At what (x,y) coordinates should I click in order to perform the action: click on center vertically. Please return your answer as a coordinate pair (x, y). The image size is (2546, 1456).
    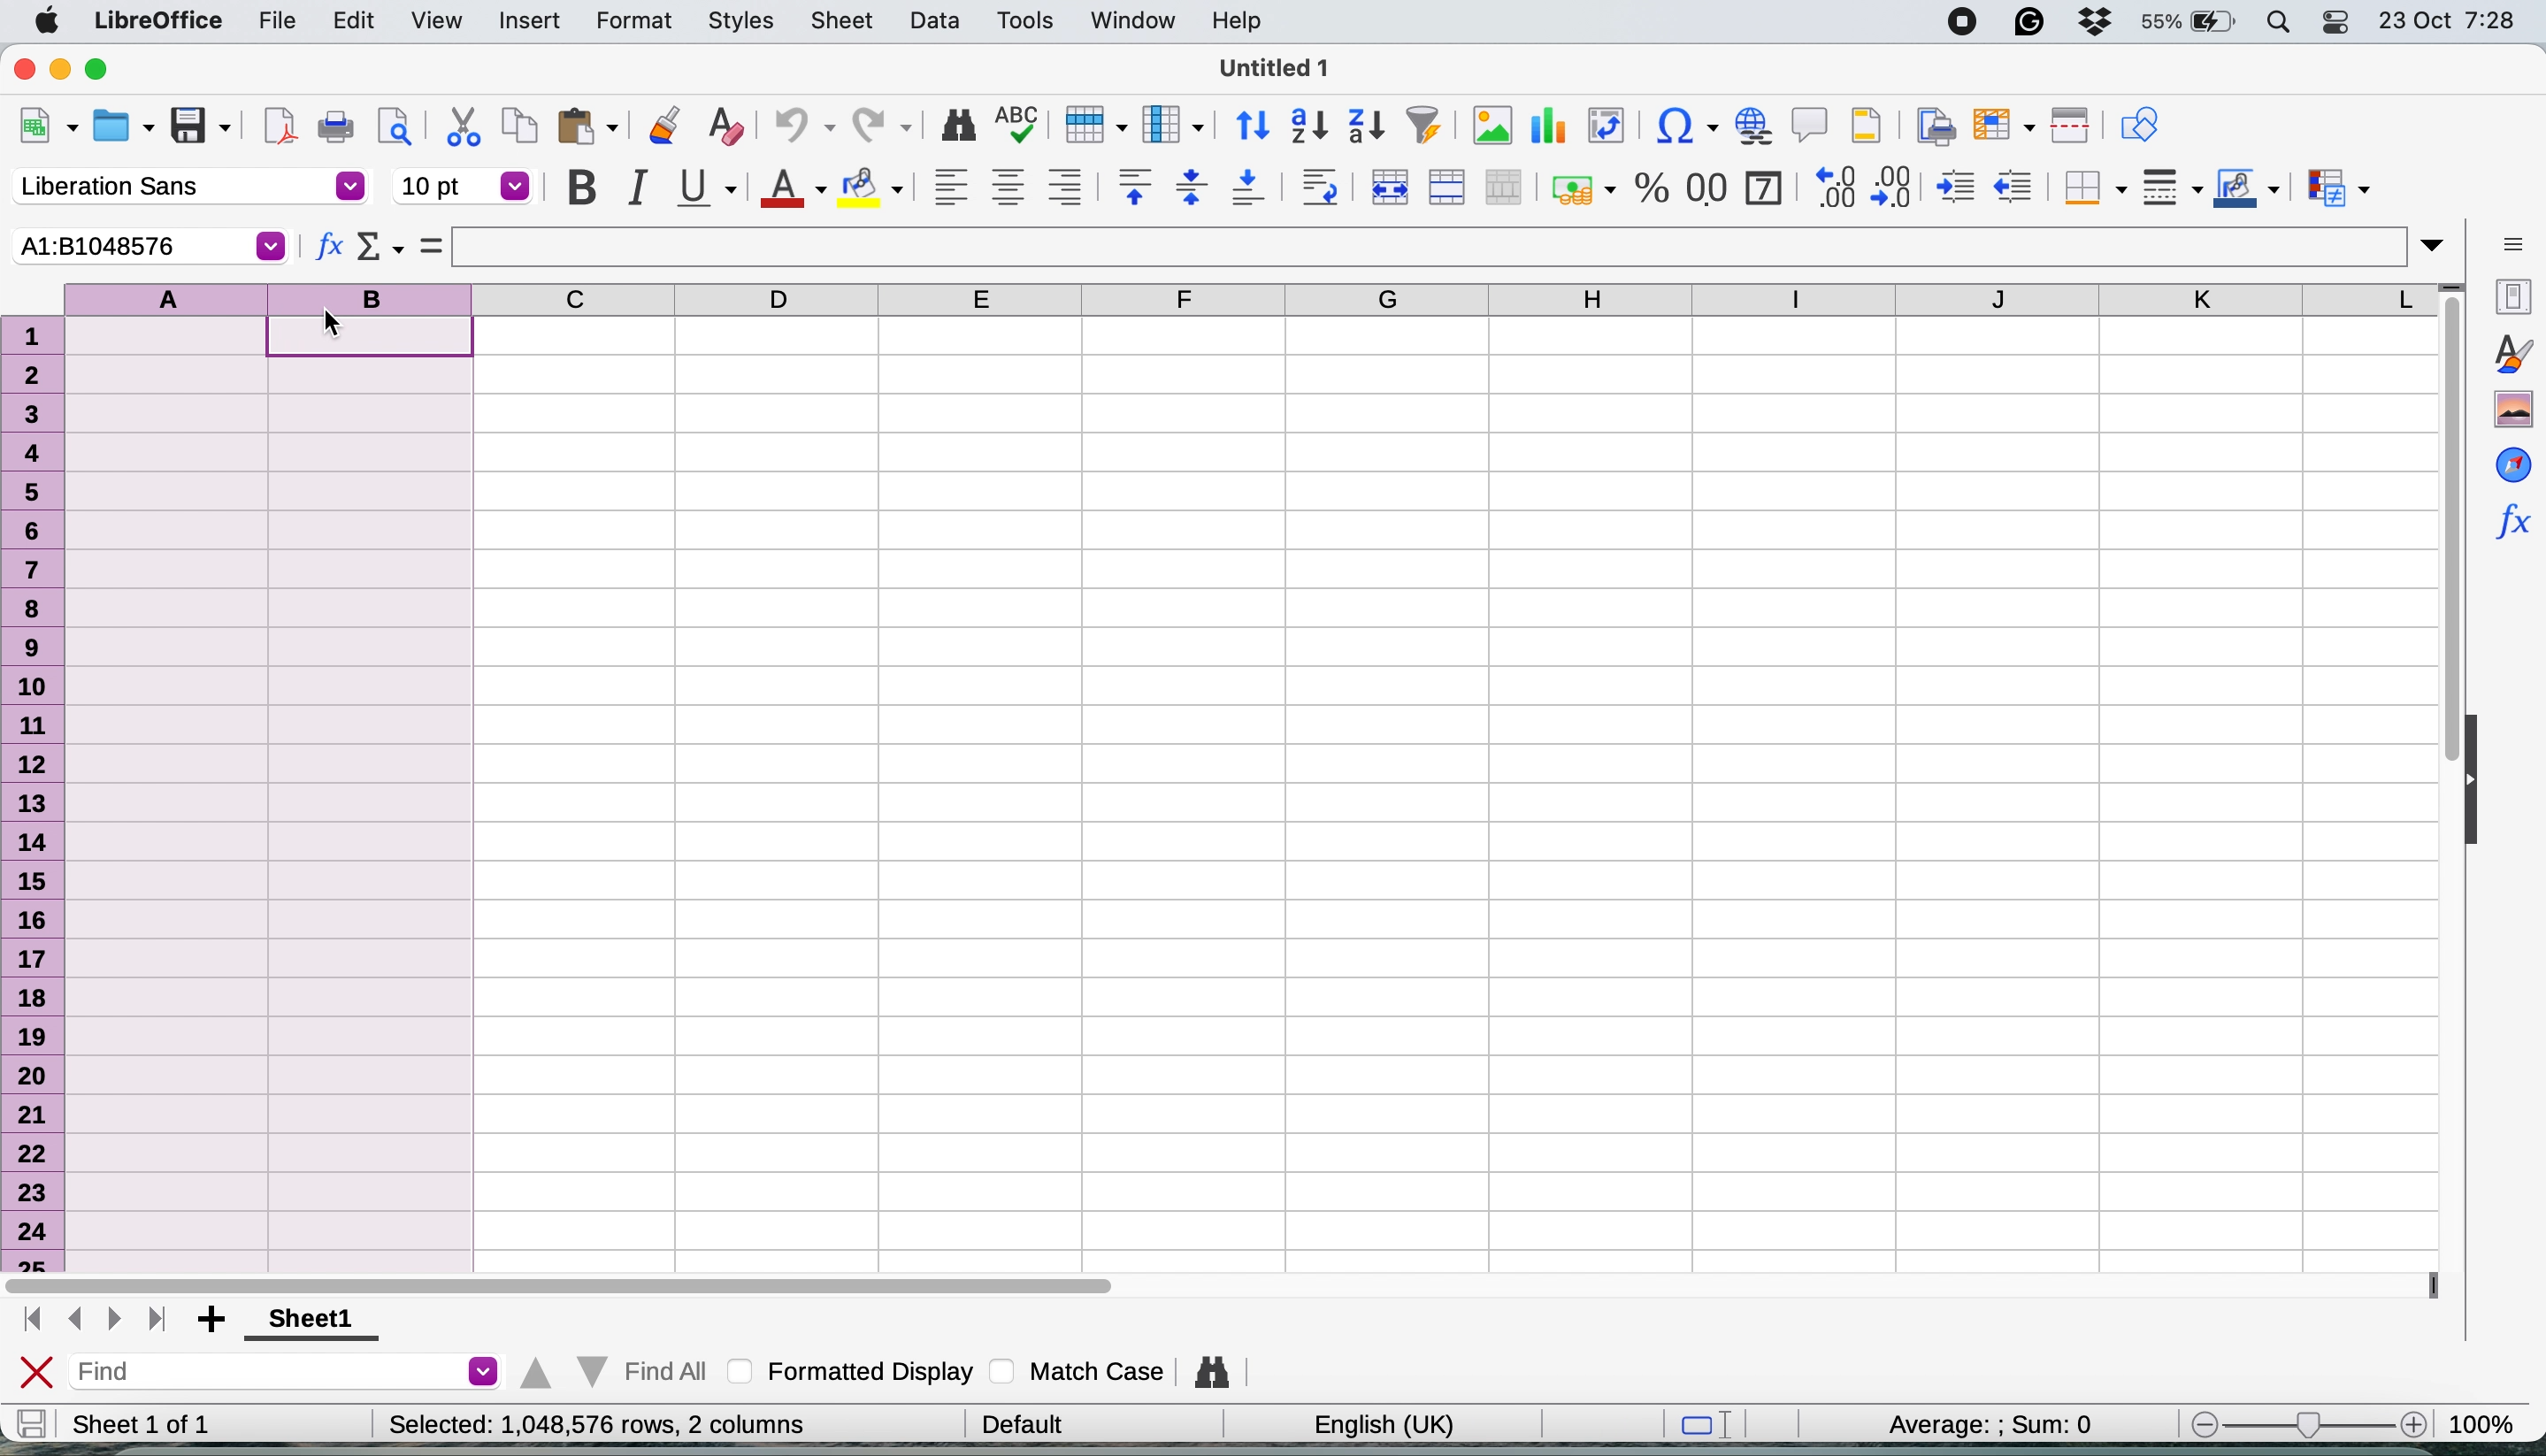
    Looking at the image, I should click on (1191, 189).